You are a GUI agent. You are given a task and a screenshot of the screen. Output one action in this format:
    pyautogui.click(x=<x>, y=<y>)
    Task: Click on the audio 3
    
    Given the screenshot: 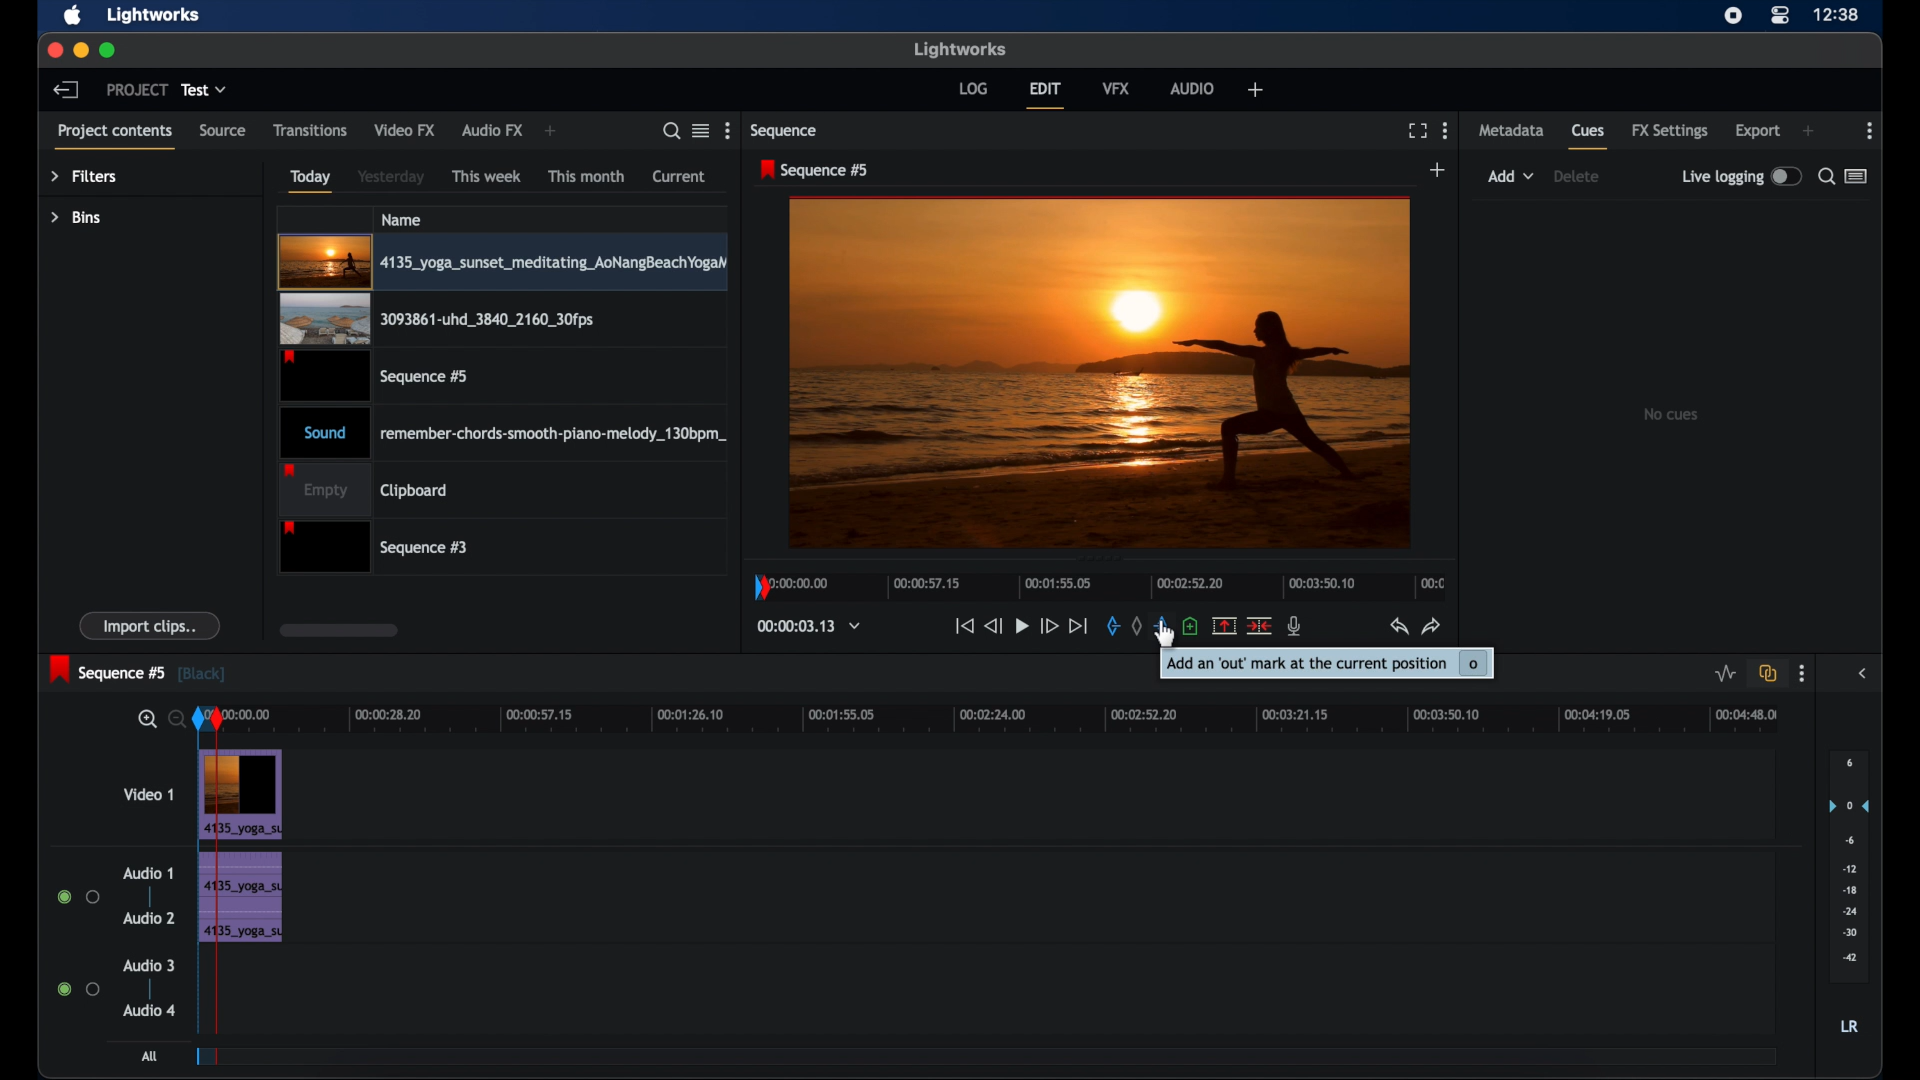 What is the action you would take?
    pyautogui.click(x=146, y=966)
    